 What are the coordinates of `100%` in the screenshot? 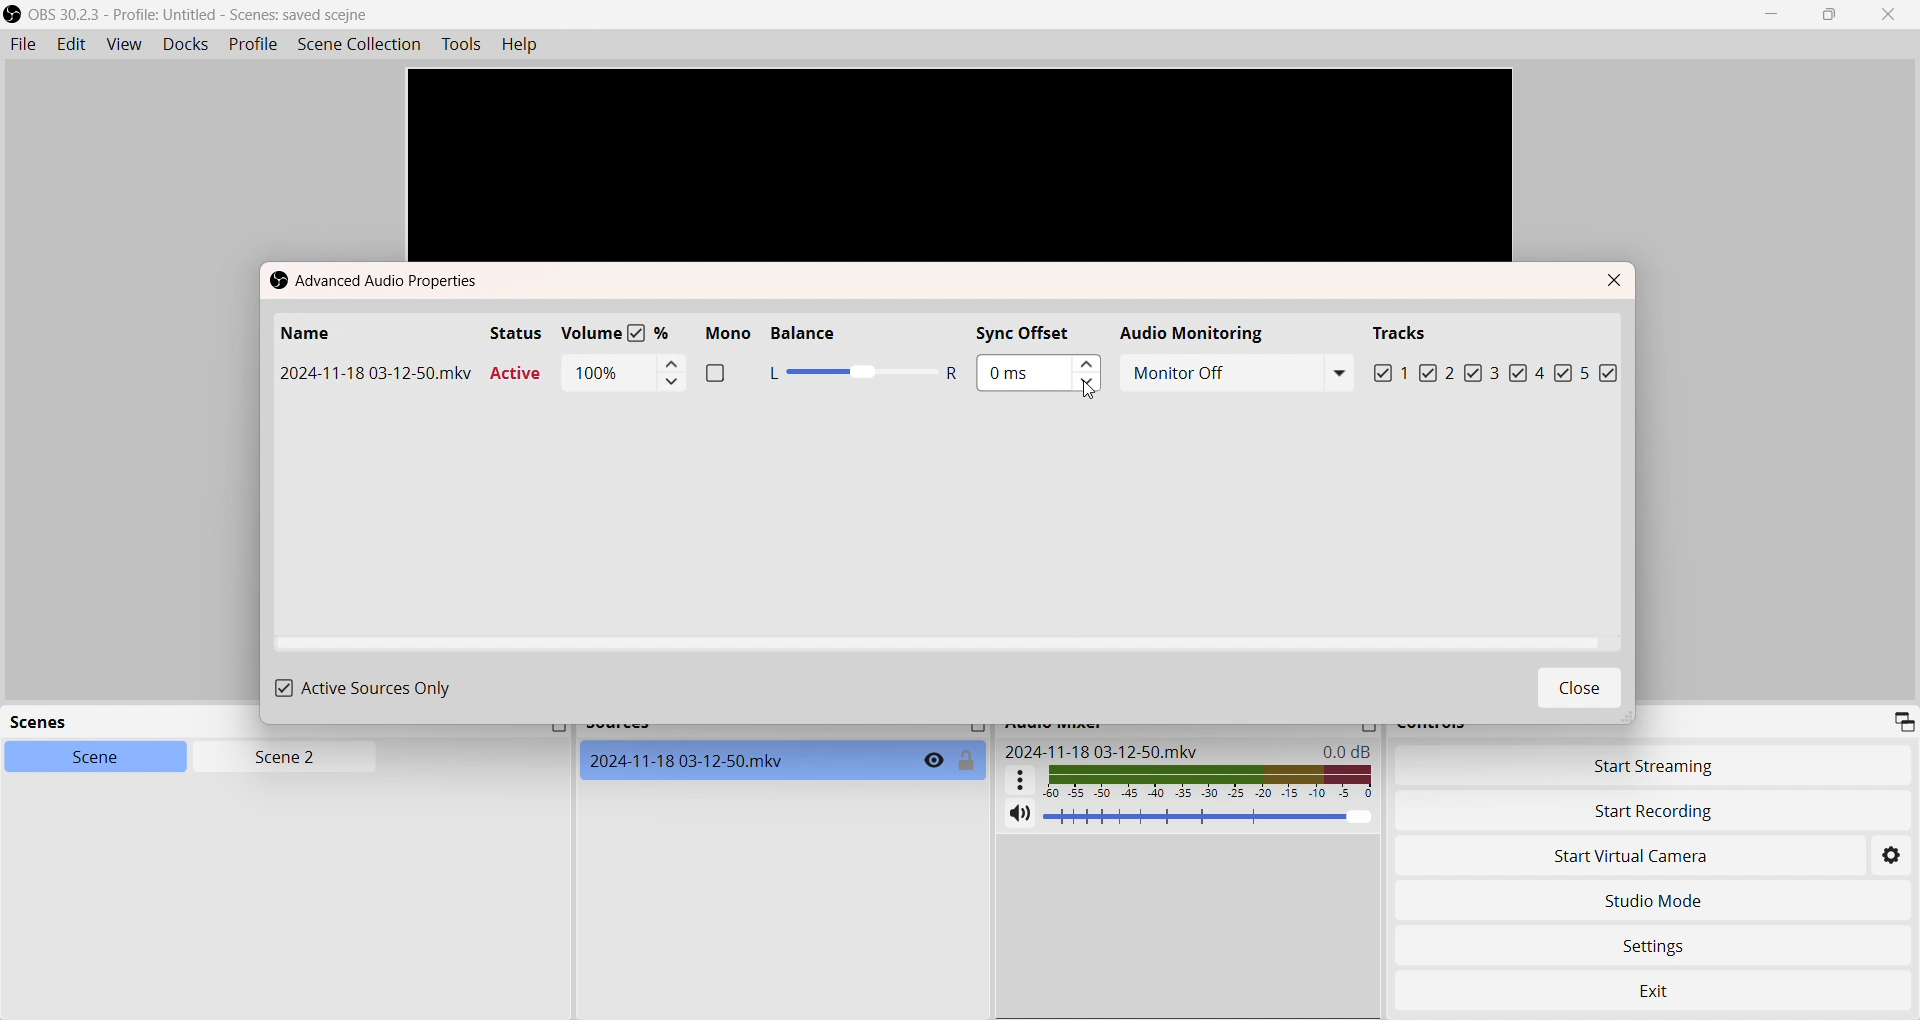 It's located at (600, 373).